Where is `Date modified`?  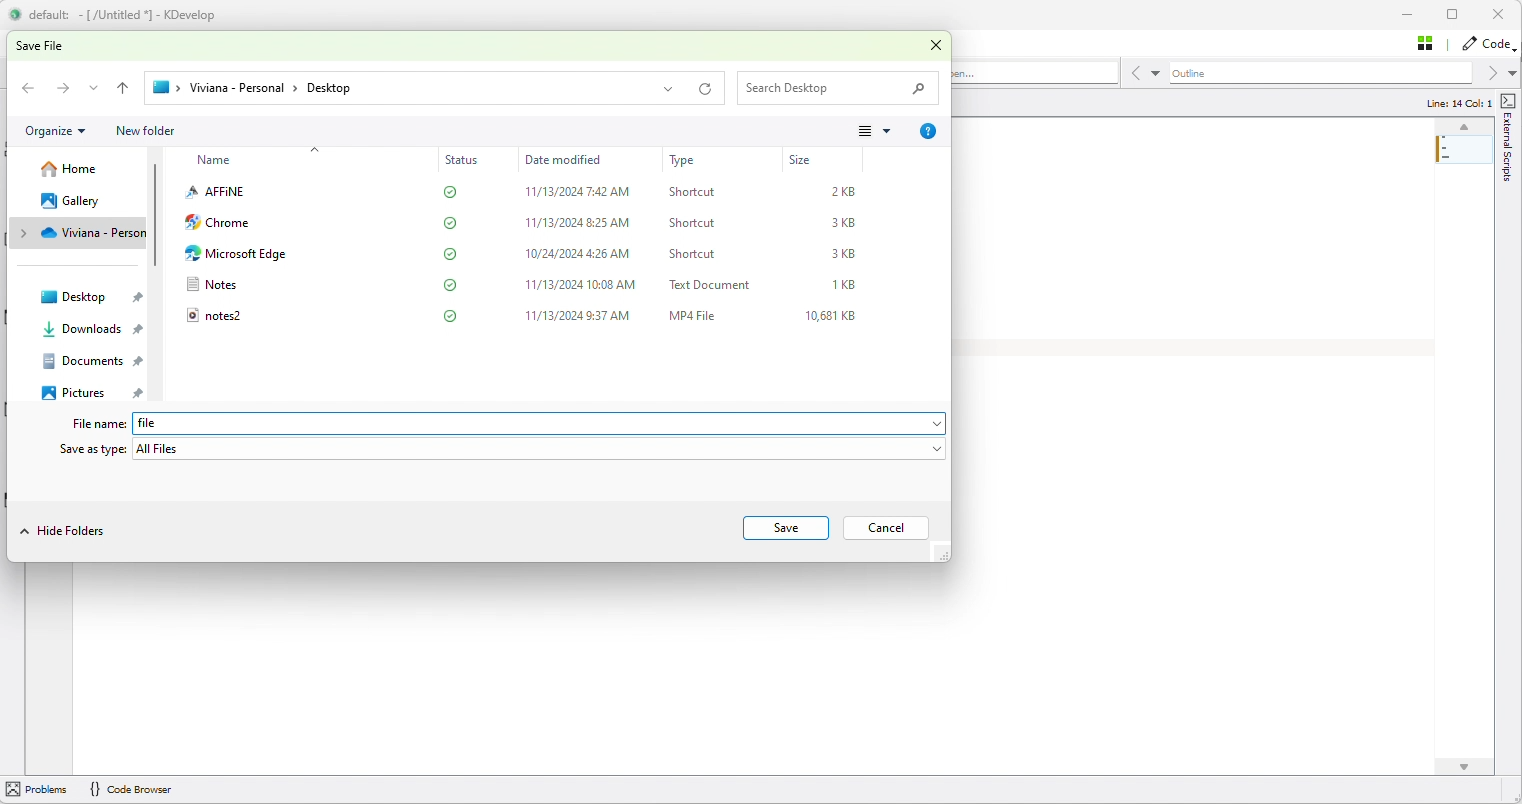
Date modified is located at coordinates (572, 160).